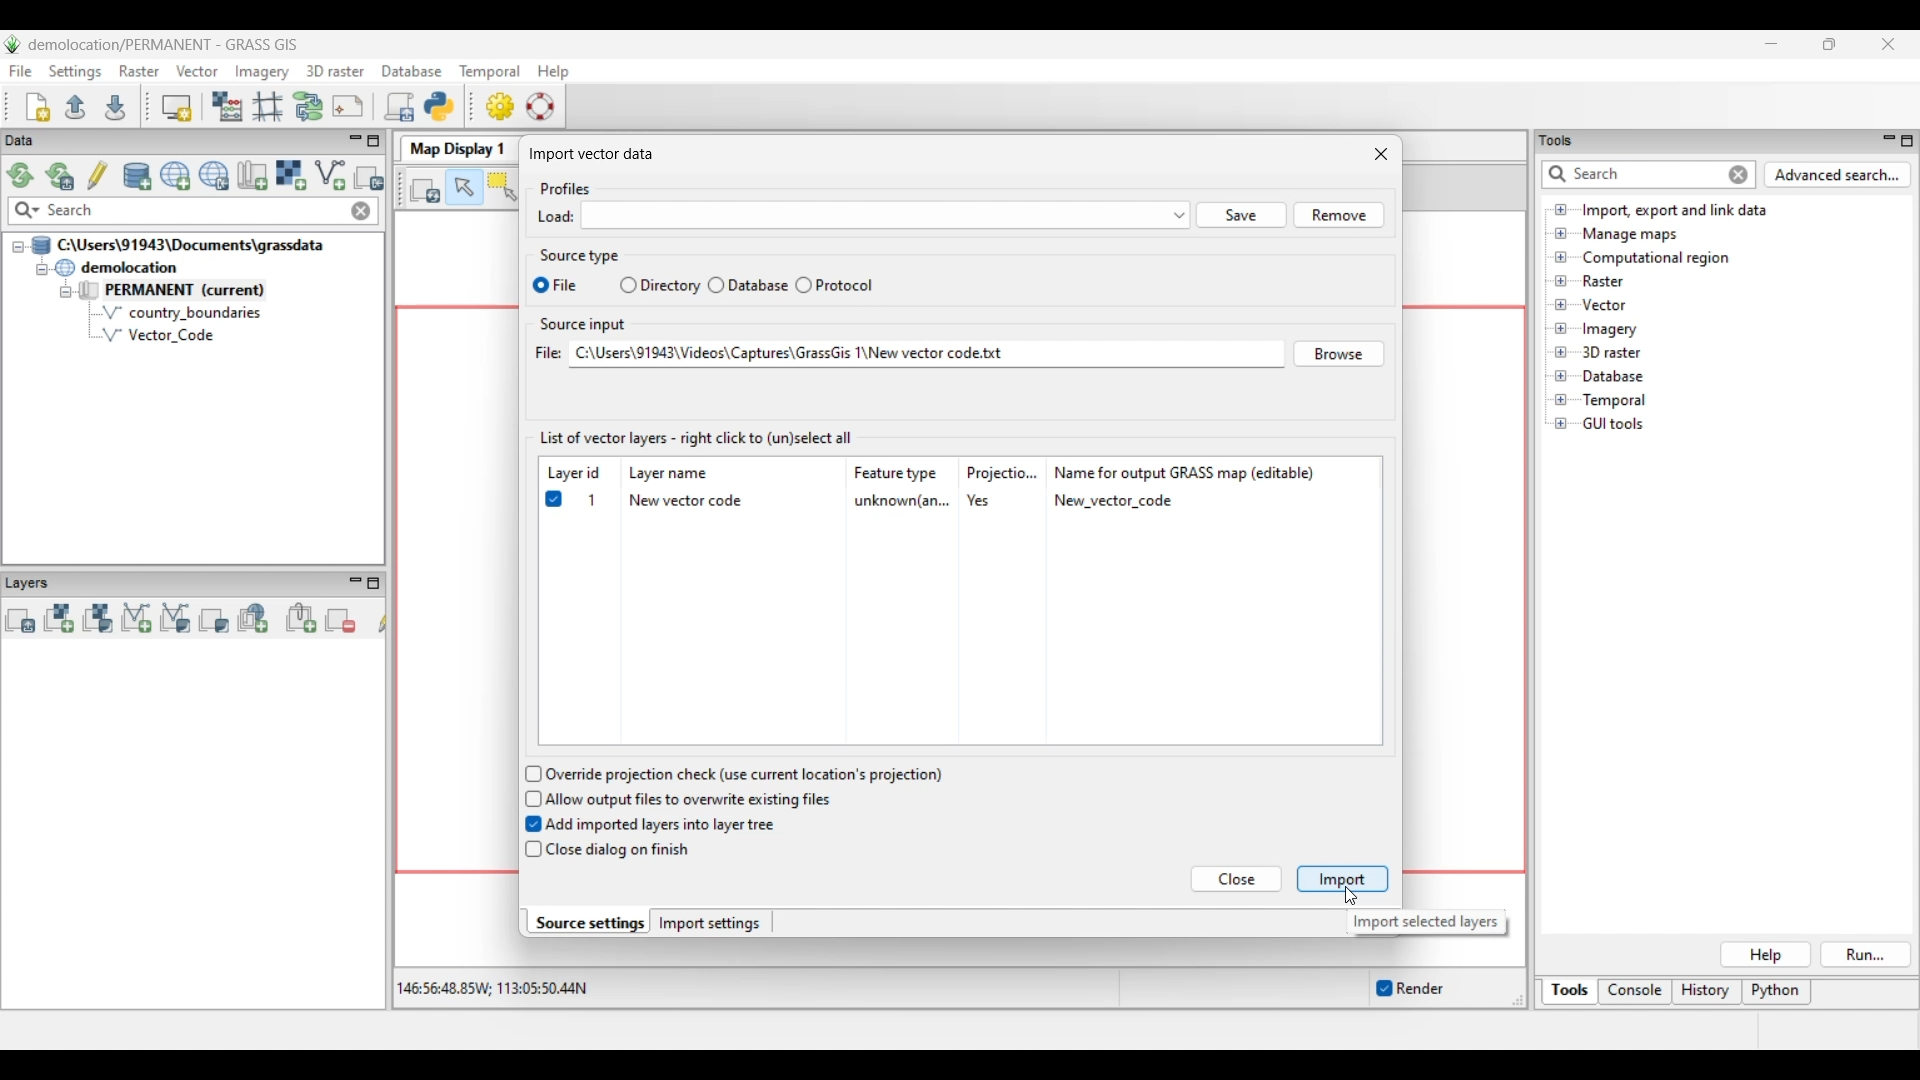  Describe the element at coordinates (1887, 44) in the screenshot. I see `Close interface` at that location.